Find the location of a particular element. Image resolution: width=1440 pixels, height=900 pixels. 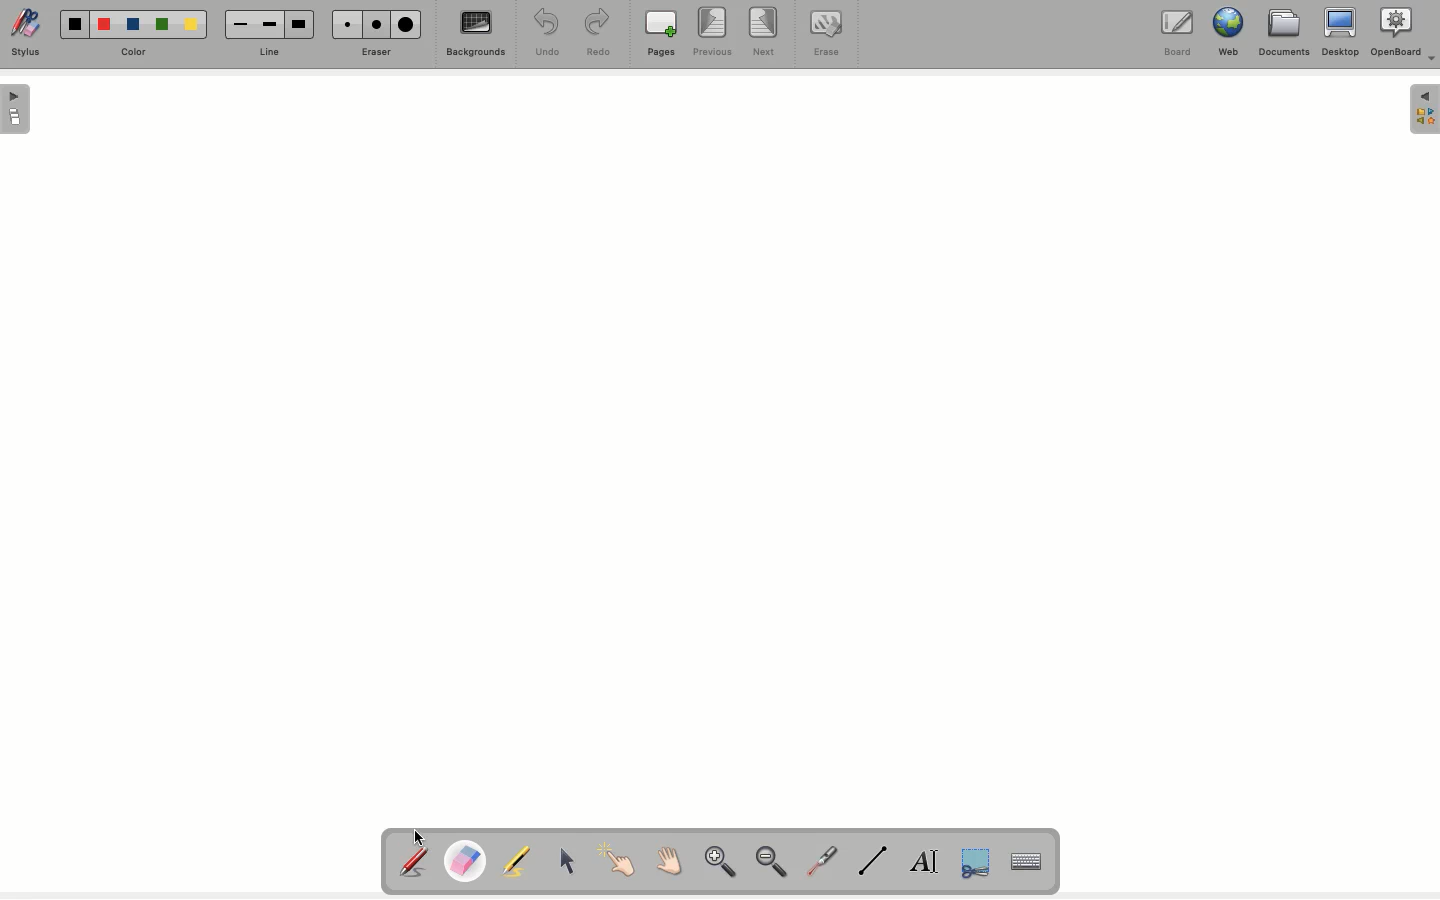

Small is located at coordinates (242, 24).